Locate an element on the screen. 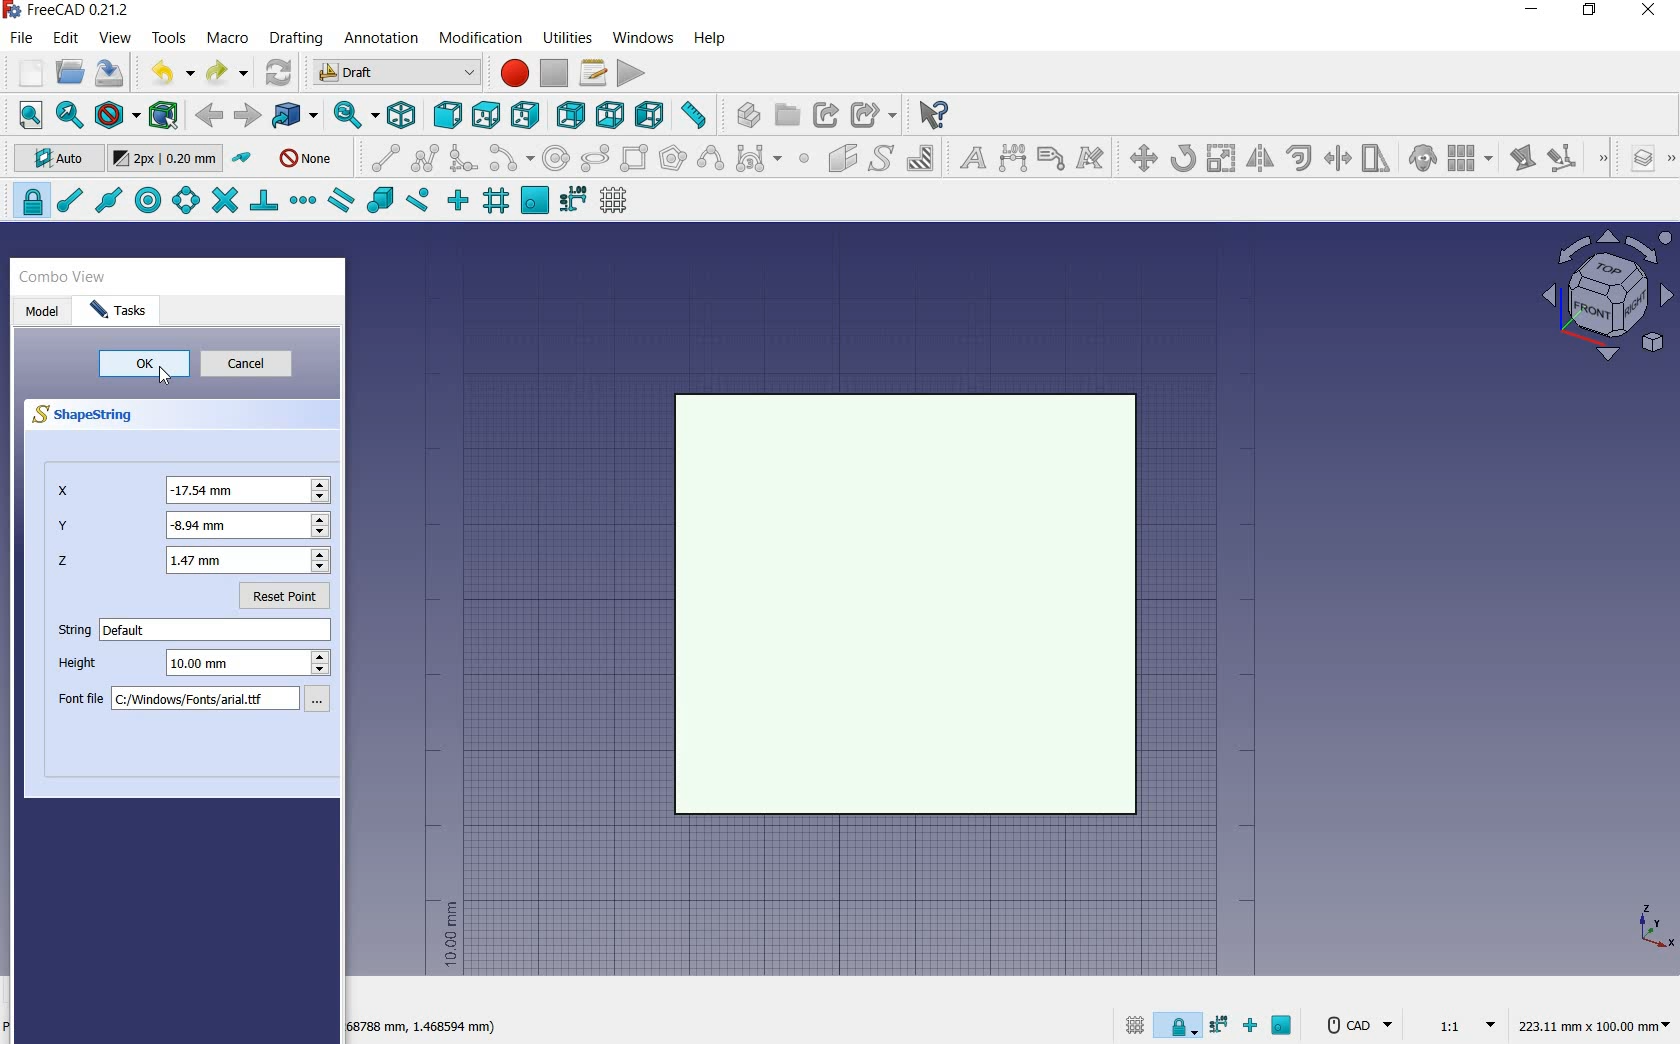 This screenshot has height=1044, width=1680. annotation styles is located at coordinates (1092, 161).